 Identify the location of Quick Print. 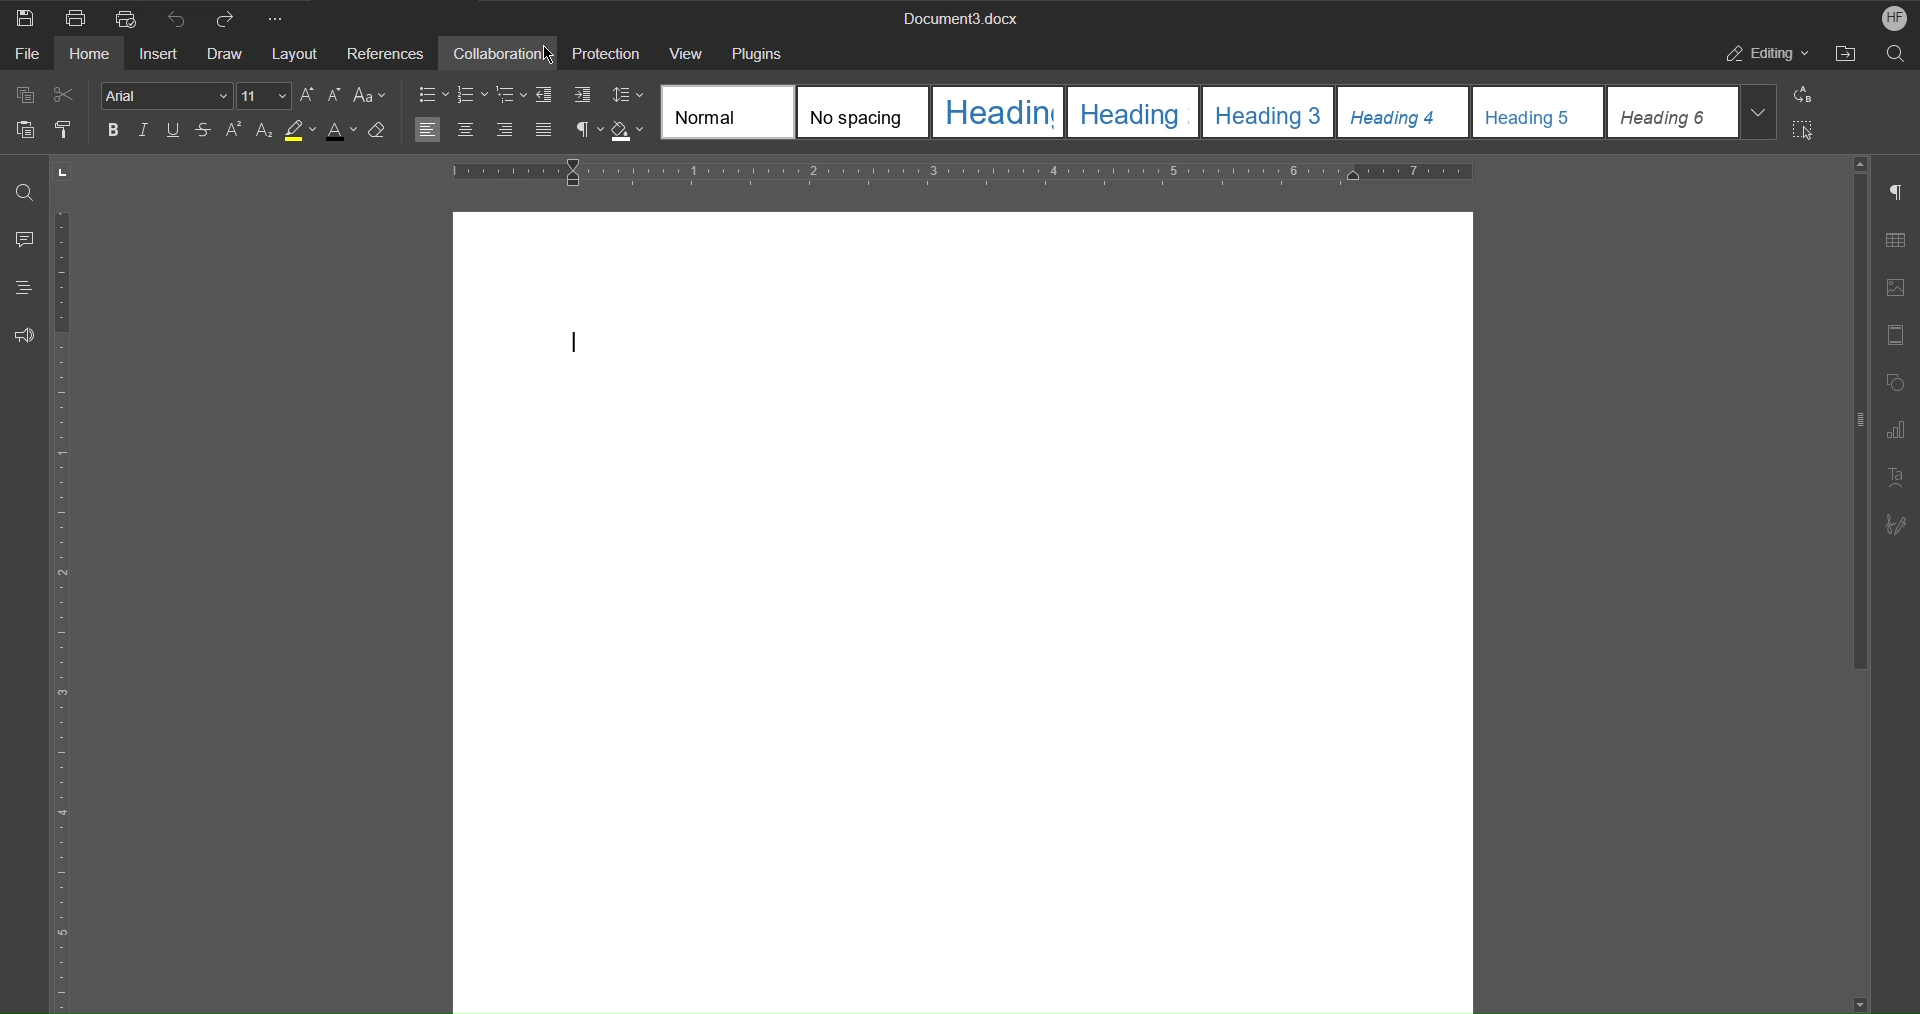
(126, 19).